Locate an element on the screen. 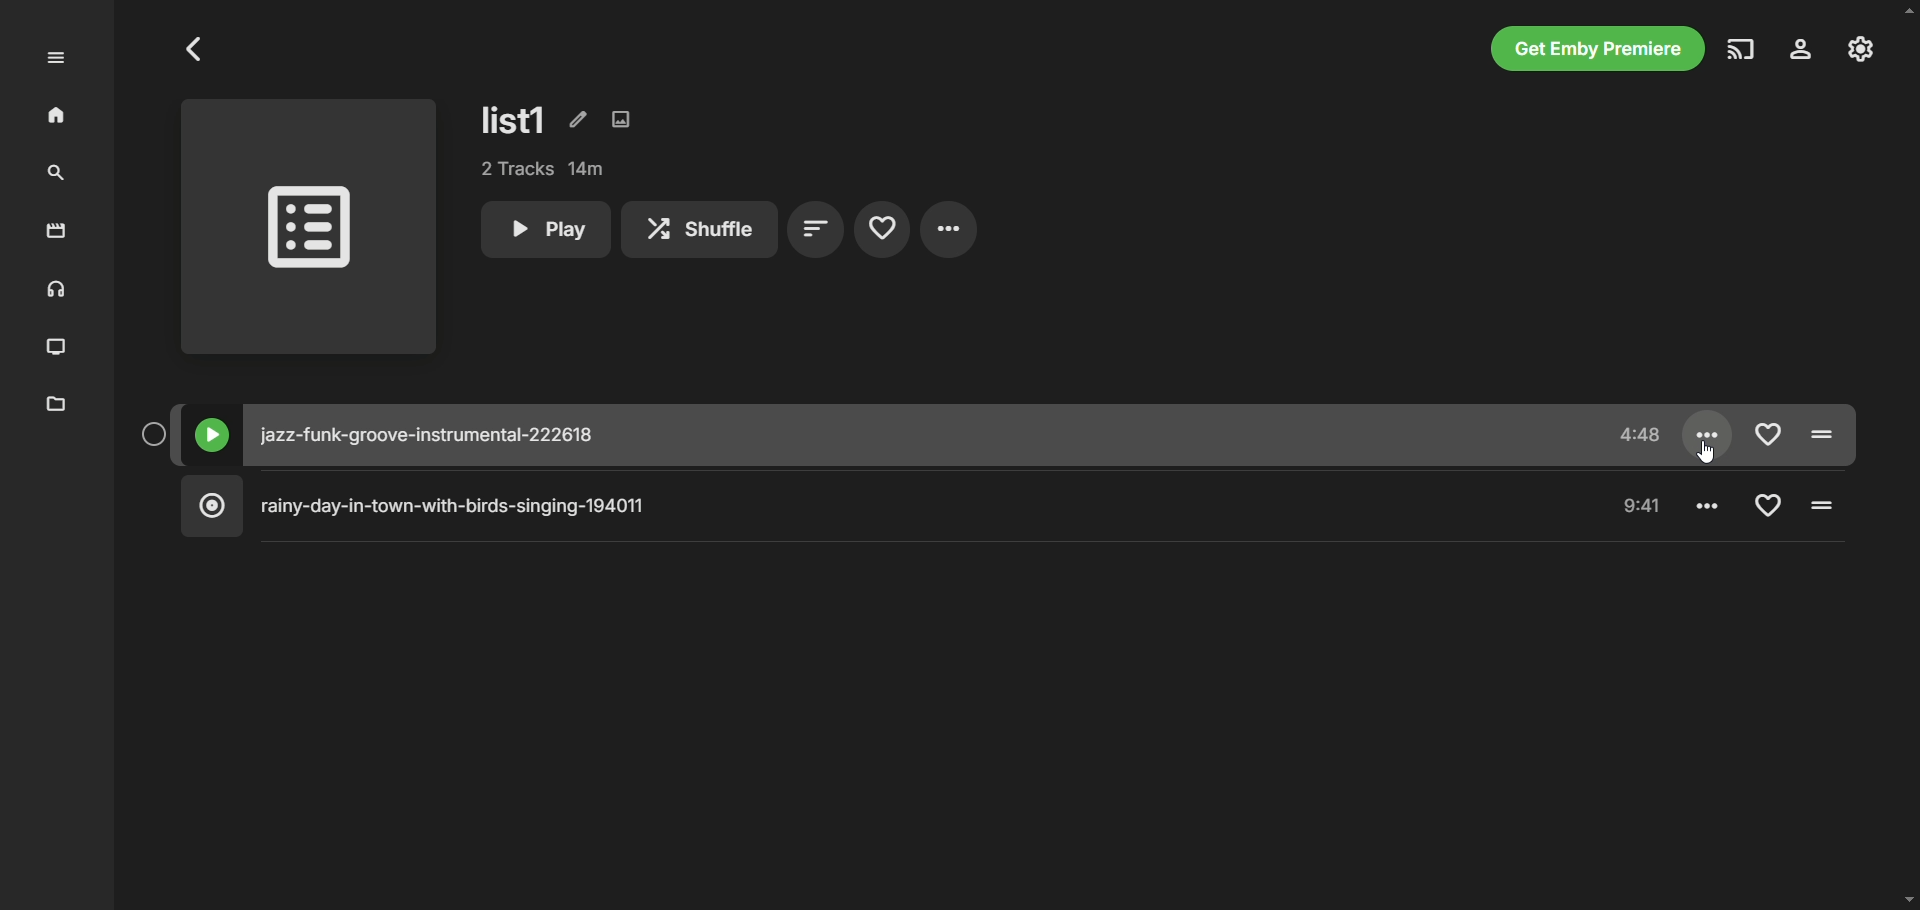  search is located at coordinates (56, 174).